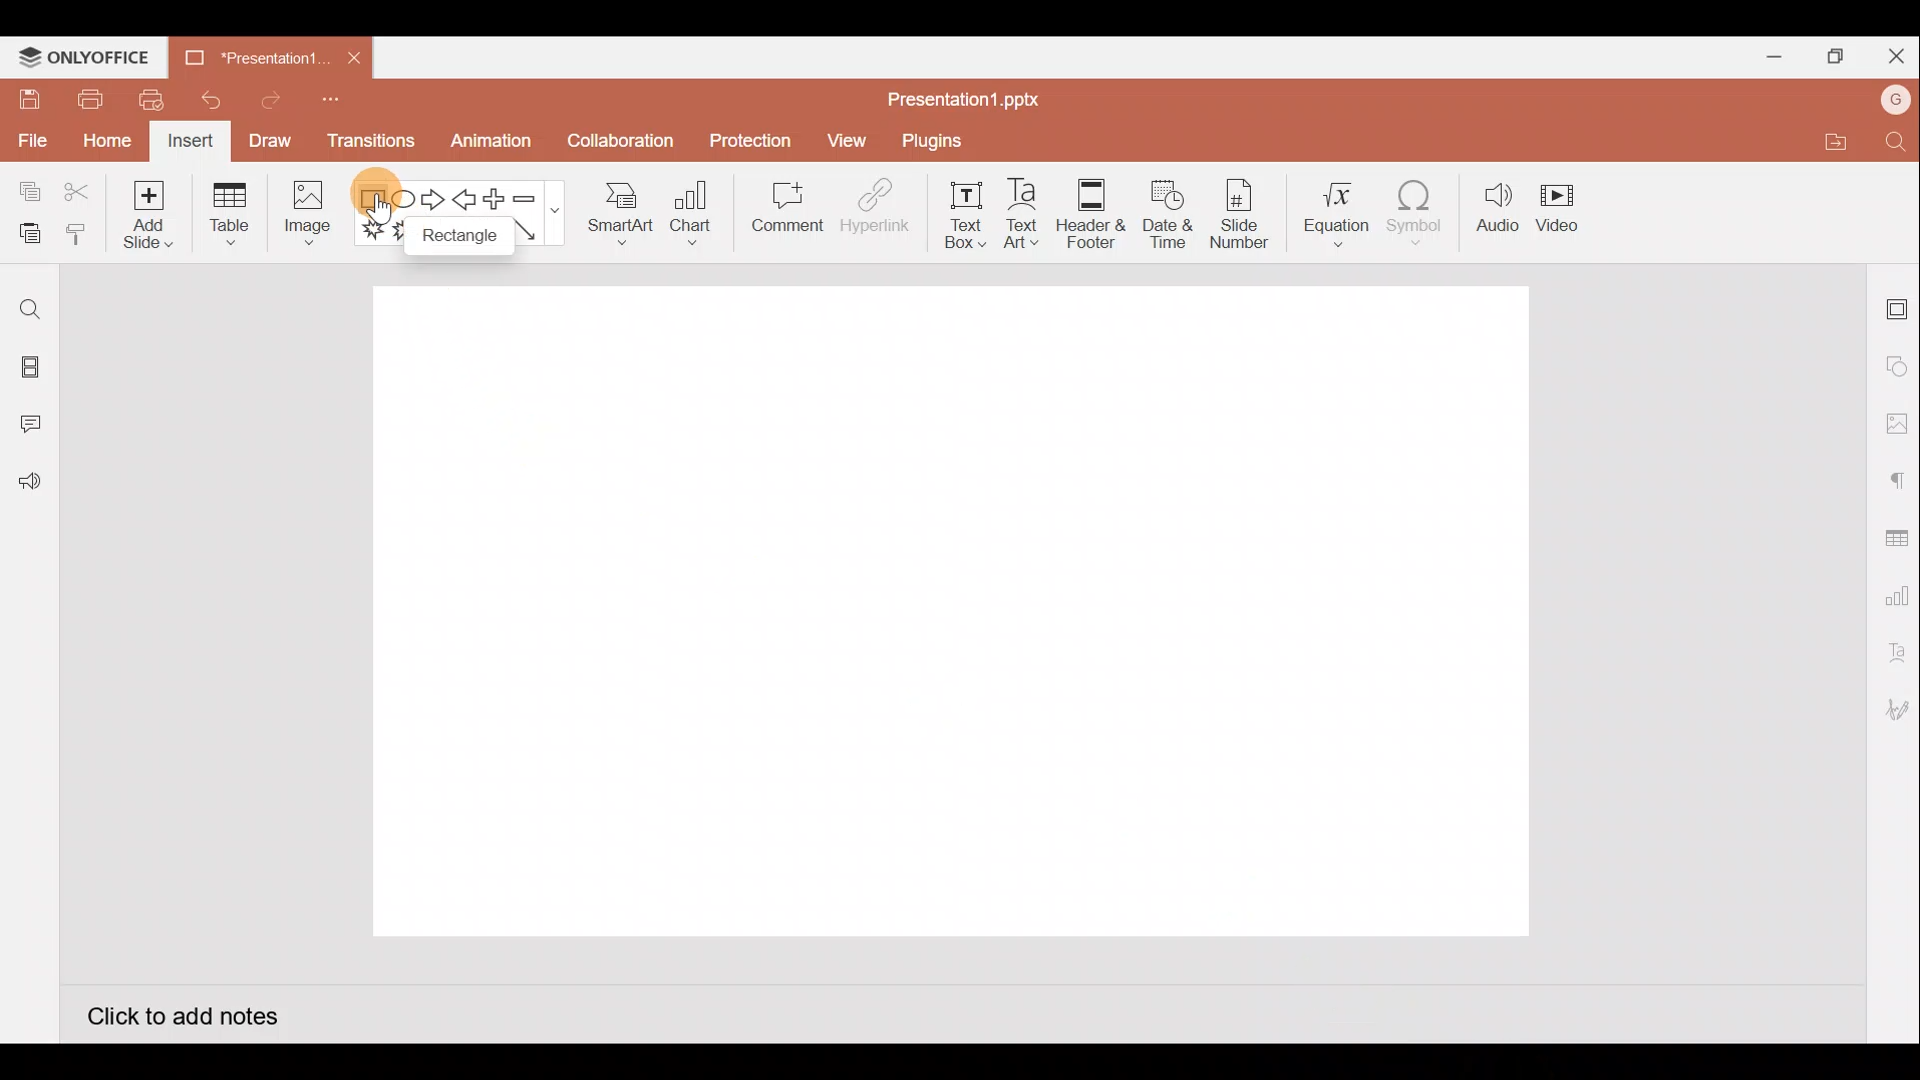  What do you see at coordinates (1898, 141) in the screenshot?
I see `Find` at bounding box center [1898, 141].